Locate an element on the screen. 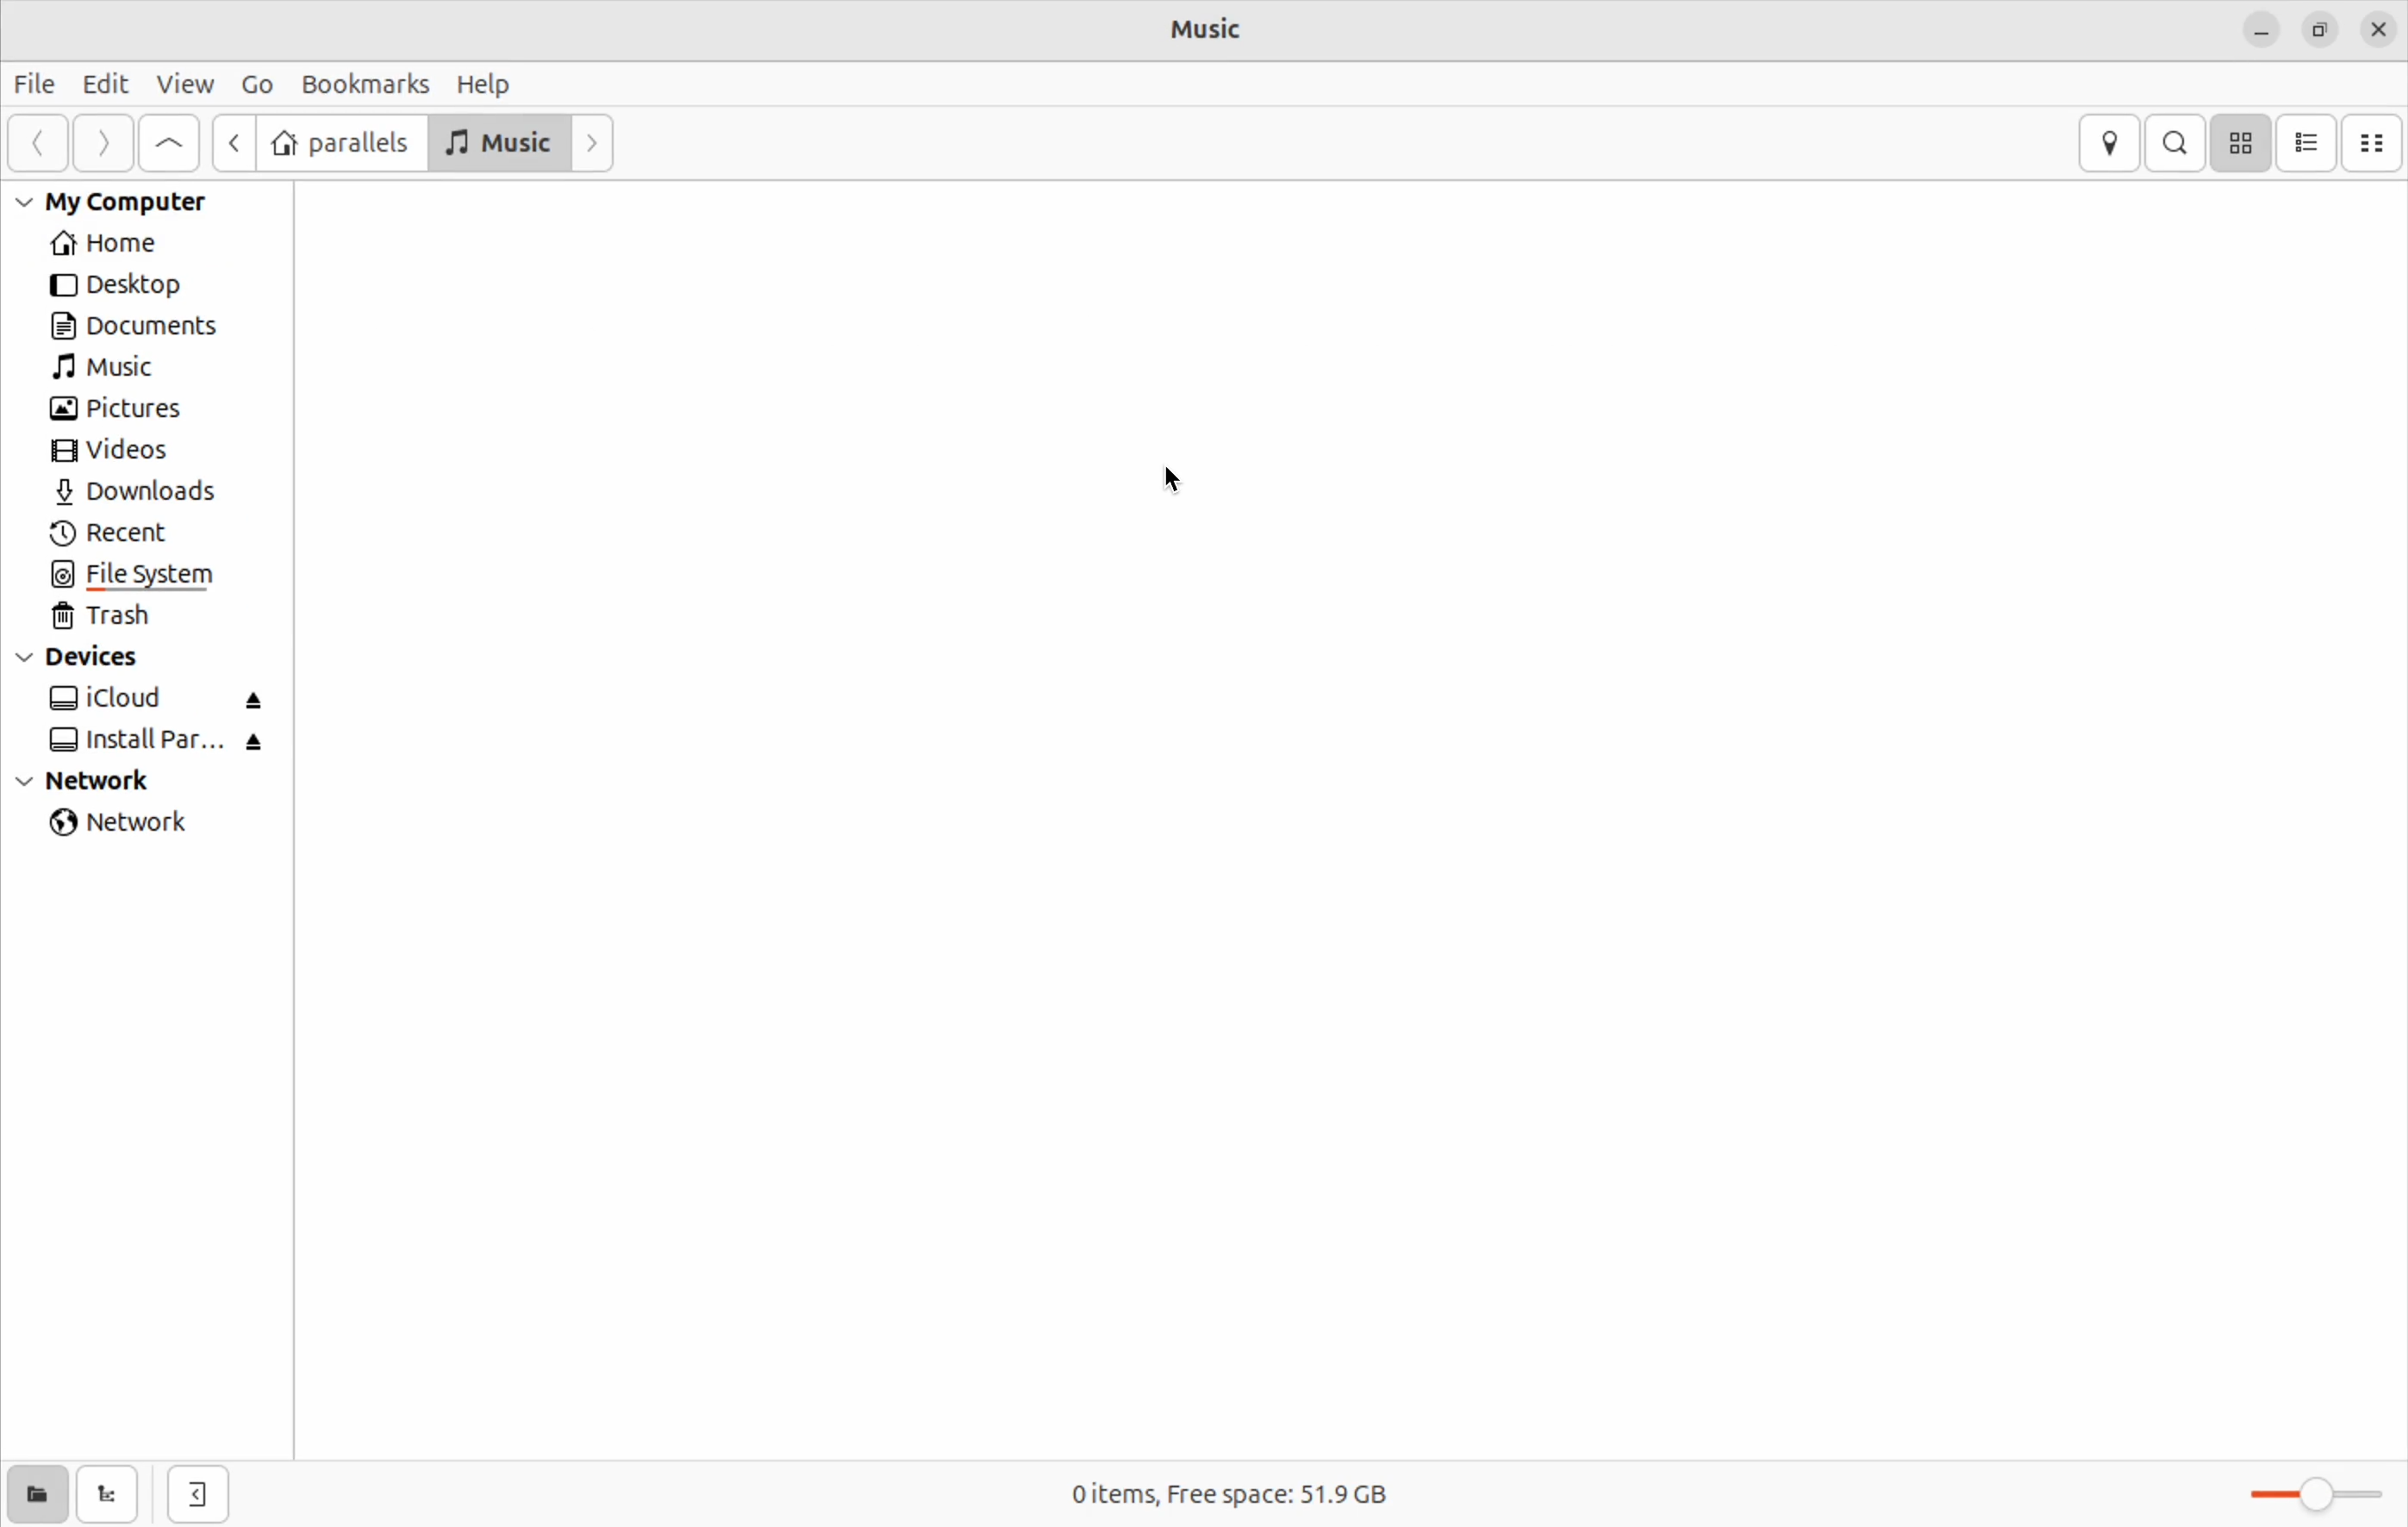 The width and height of the screenshot is (2408, 1527). previous is located at coordinates (34, 143).